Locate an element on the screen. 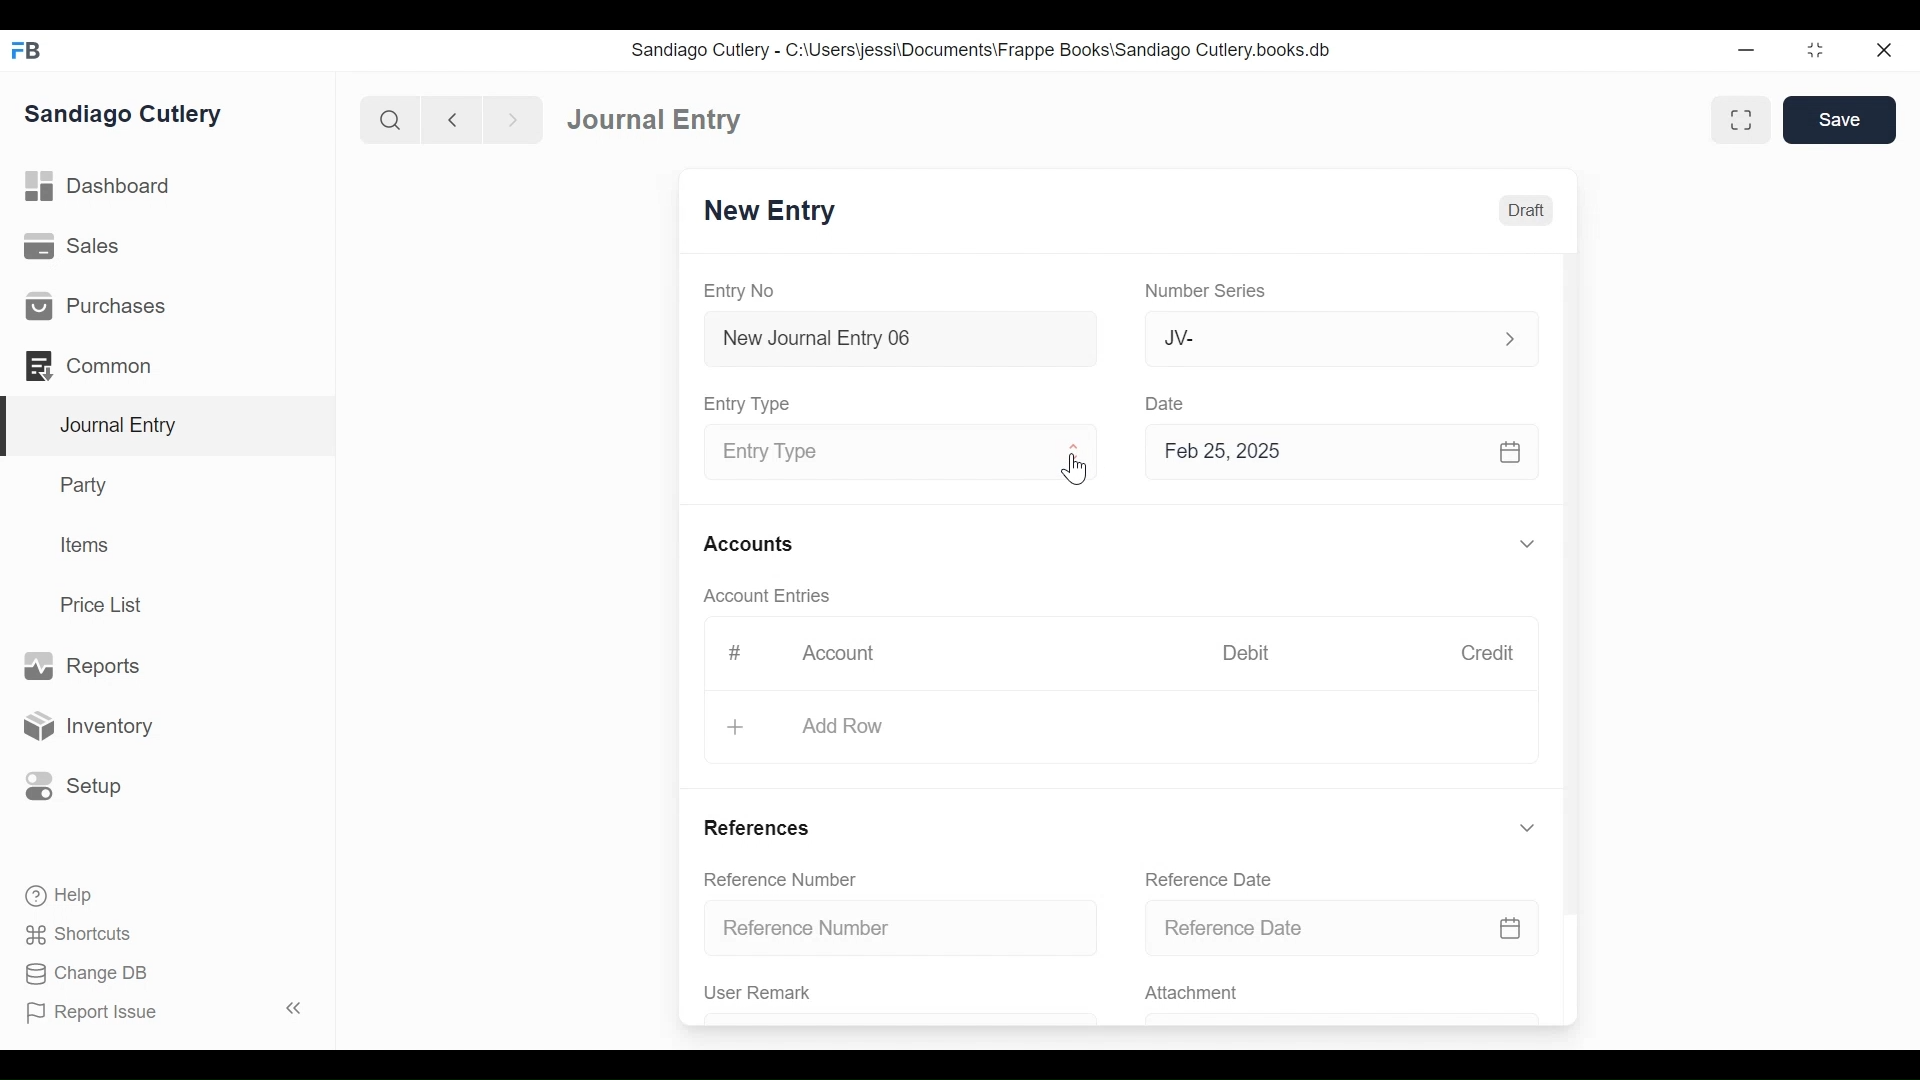  Attachment is located at coordinates (1190, 994).